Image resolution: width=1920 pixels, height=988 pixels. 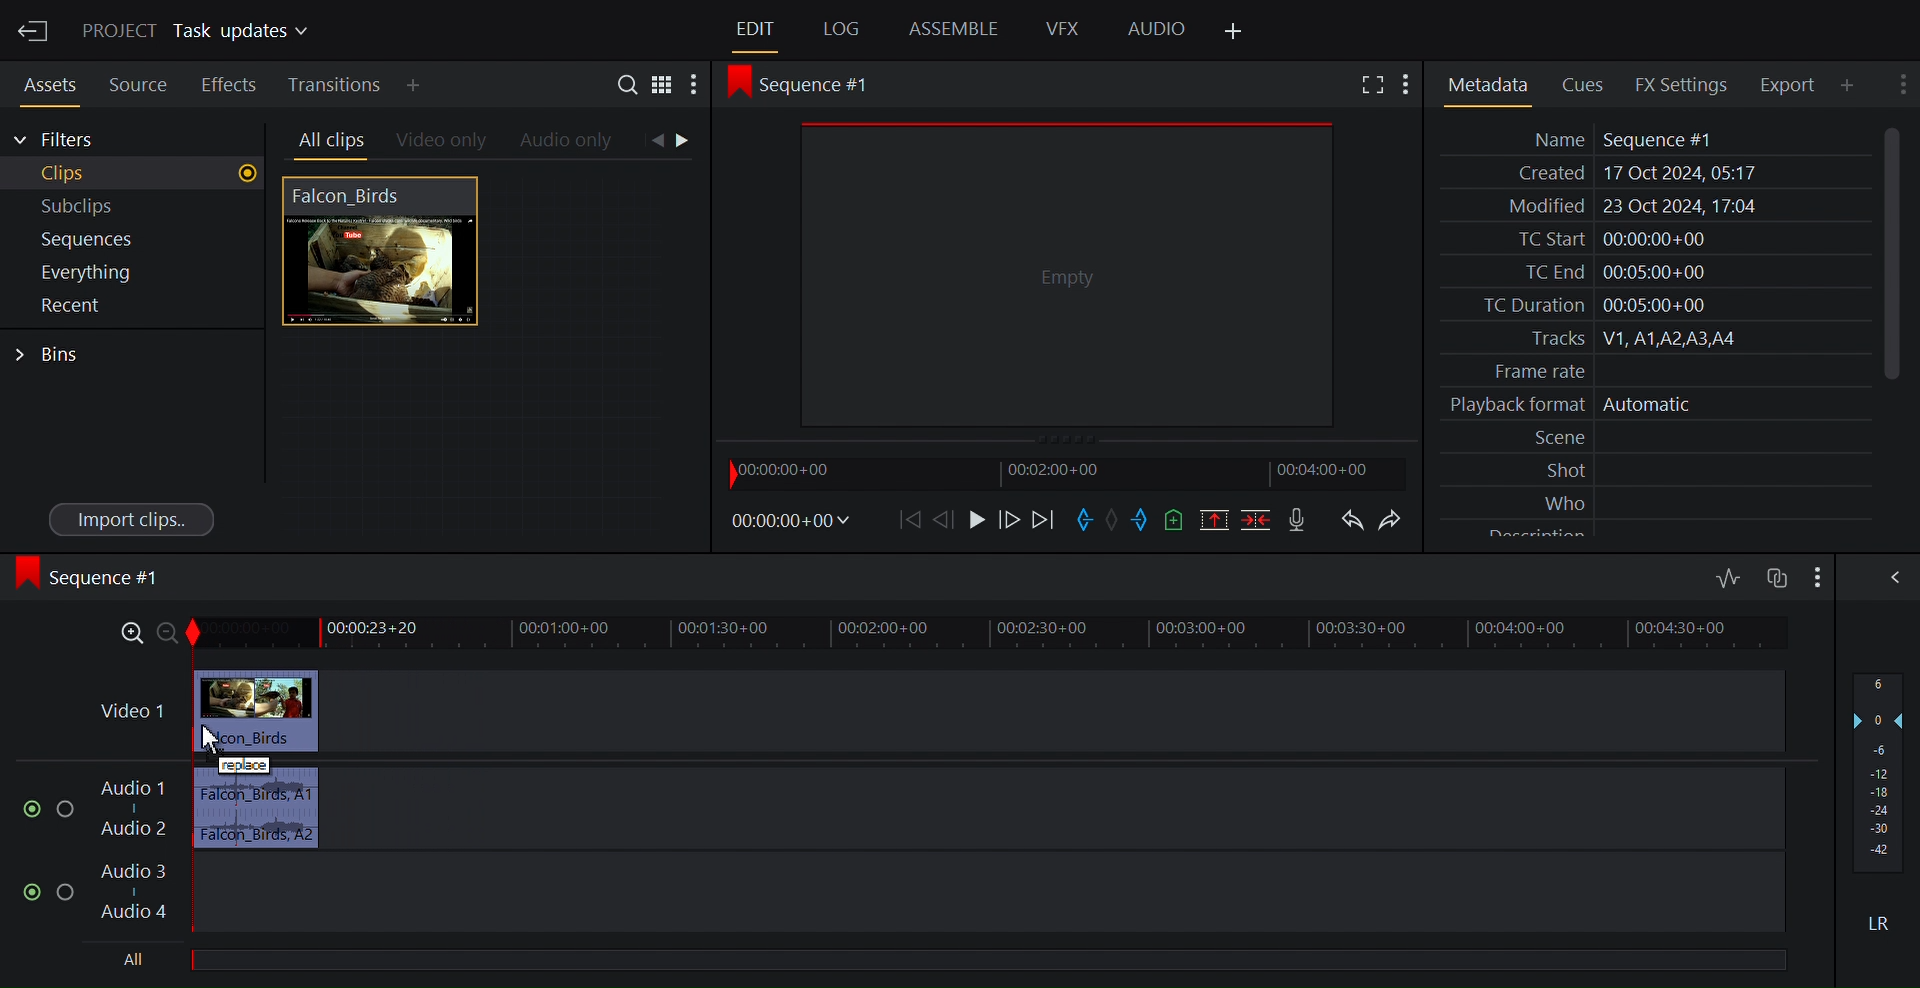 I want to click on Subclips, so click(x=134, y=207).